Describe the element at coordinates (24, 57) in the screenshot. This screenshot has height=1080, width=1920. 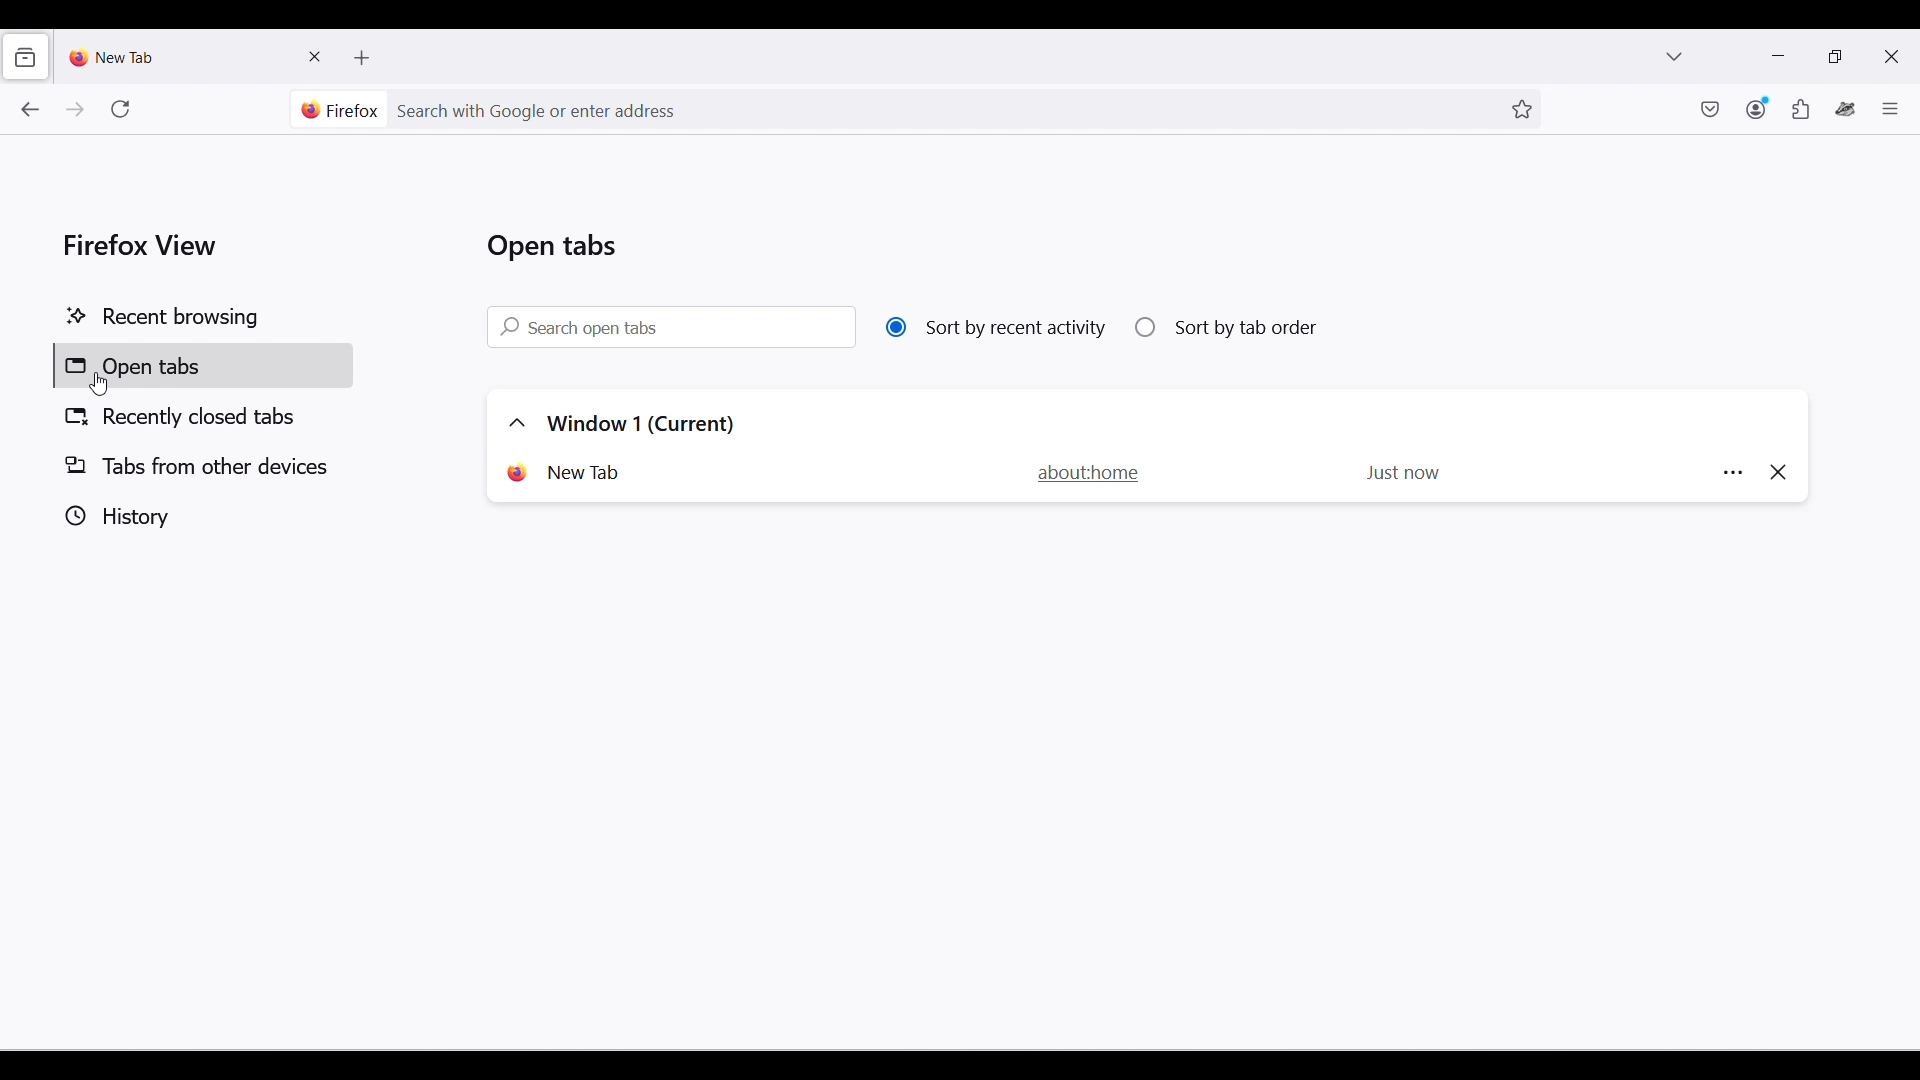
I see `View recent browsing across windows and devices` at that location.